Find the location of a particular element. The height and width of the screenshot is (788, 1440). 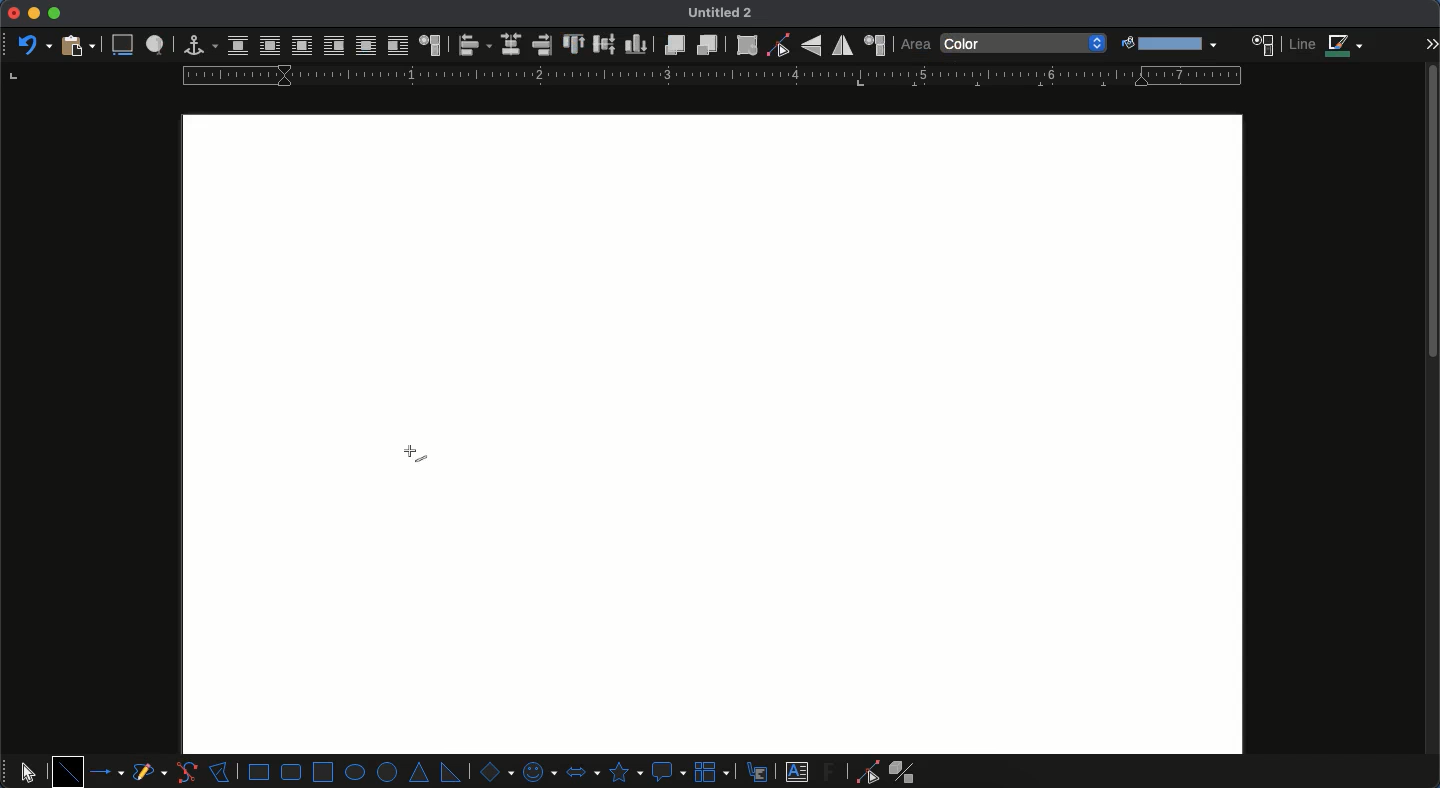

a label to identify object is located at coordinates (155, 46).